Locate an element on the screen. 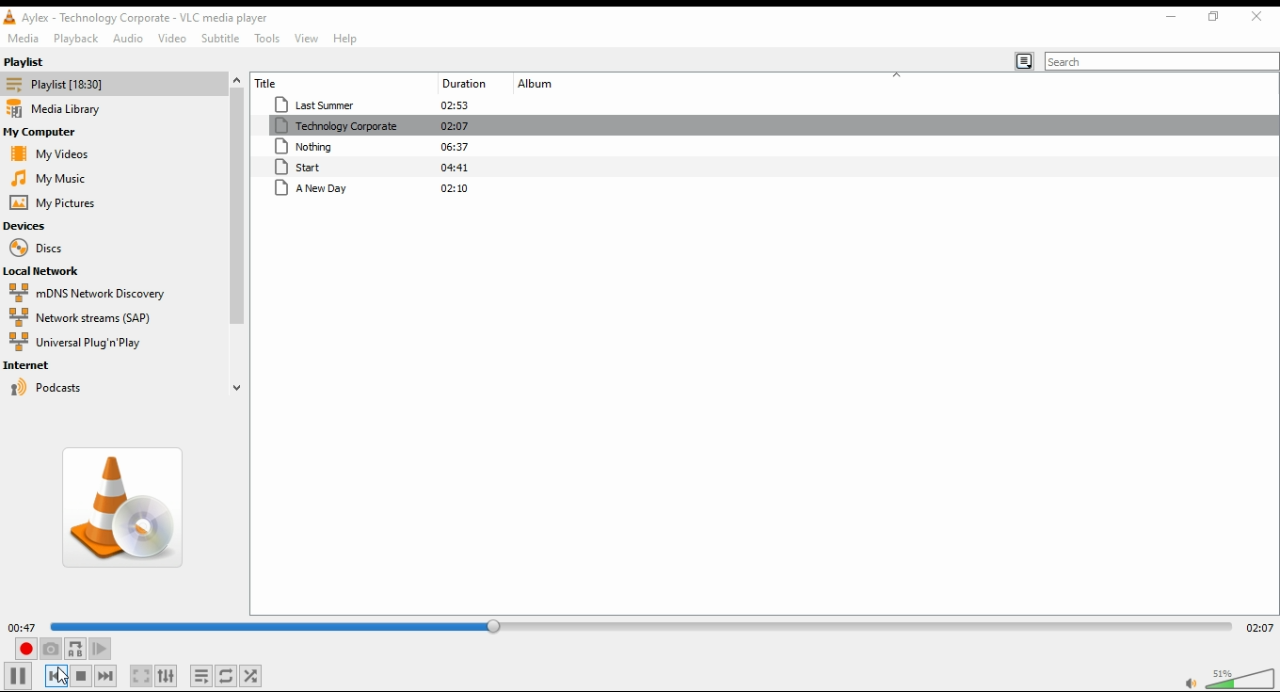 This screenshot has width=1280, height=692. discs is located at coordinates (50, 247).